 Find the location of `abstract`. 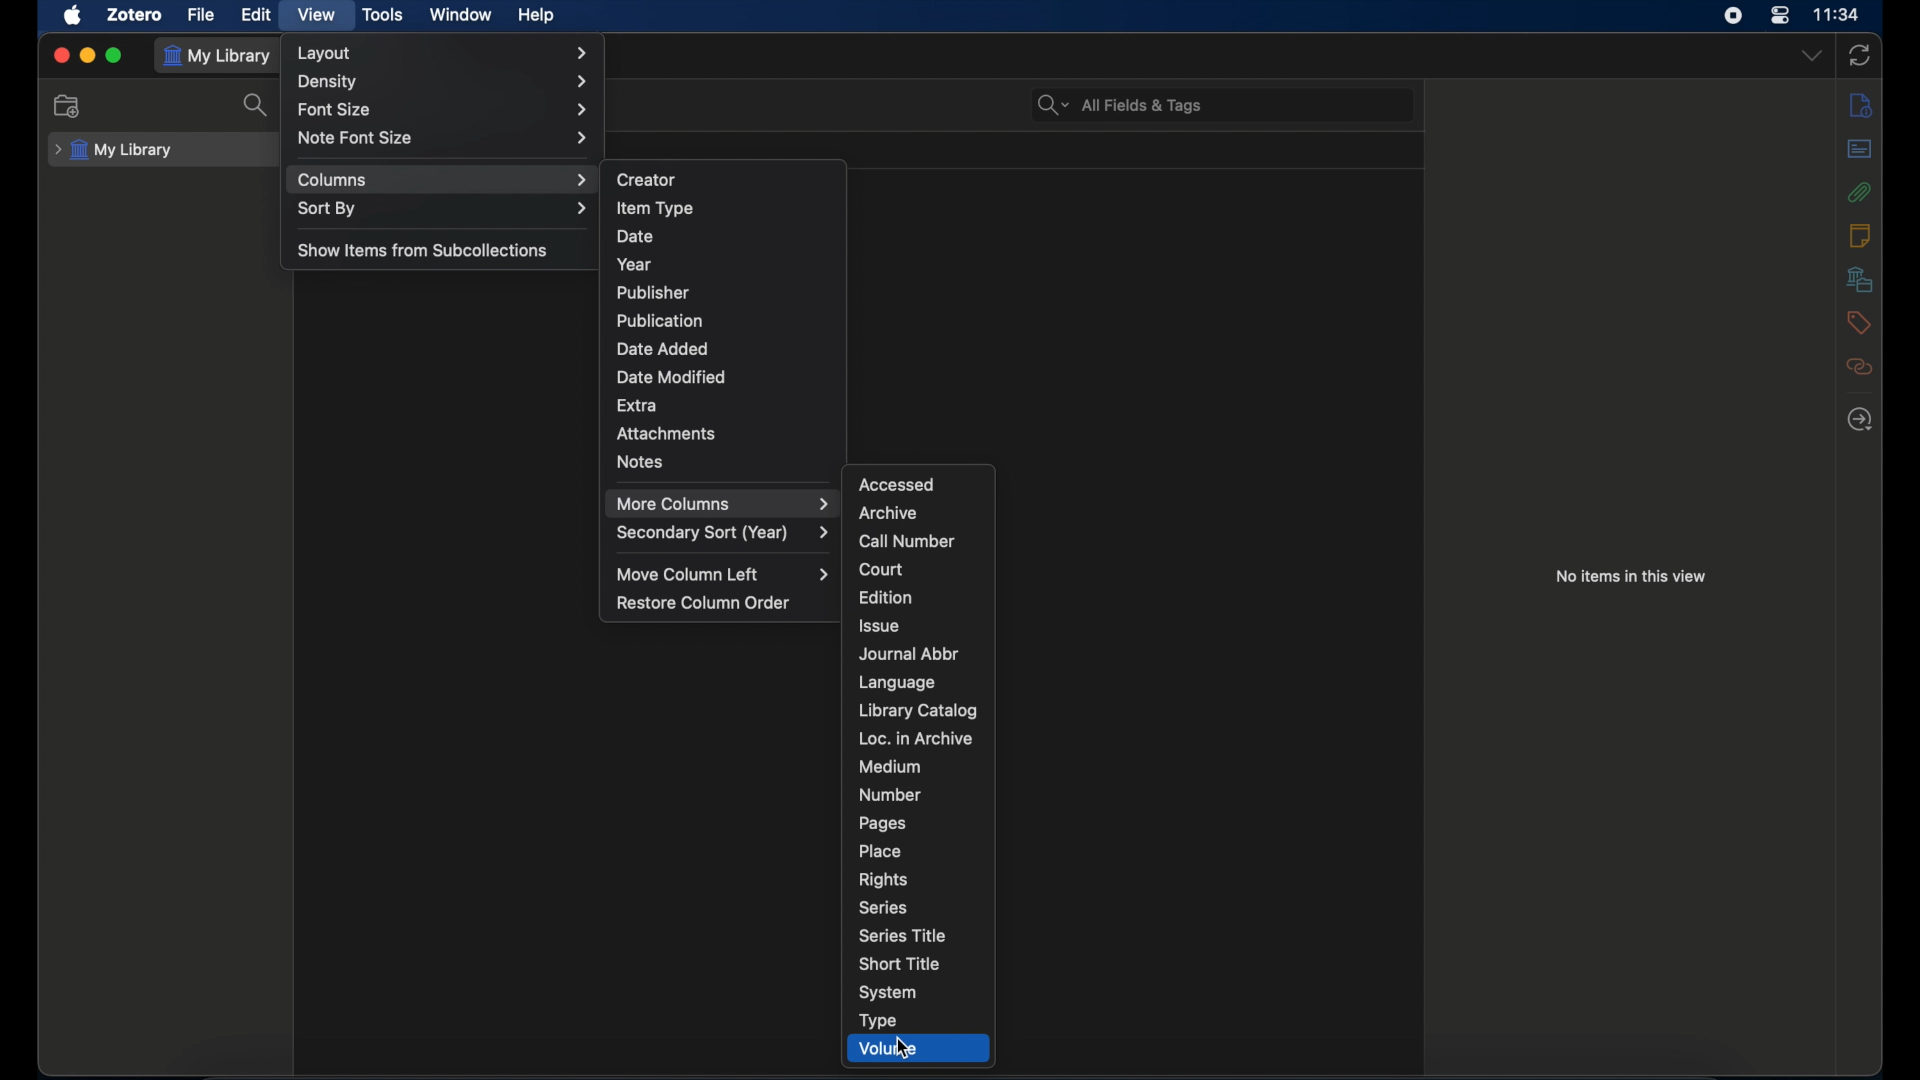

abstract is located at coordinates (1860, 149).